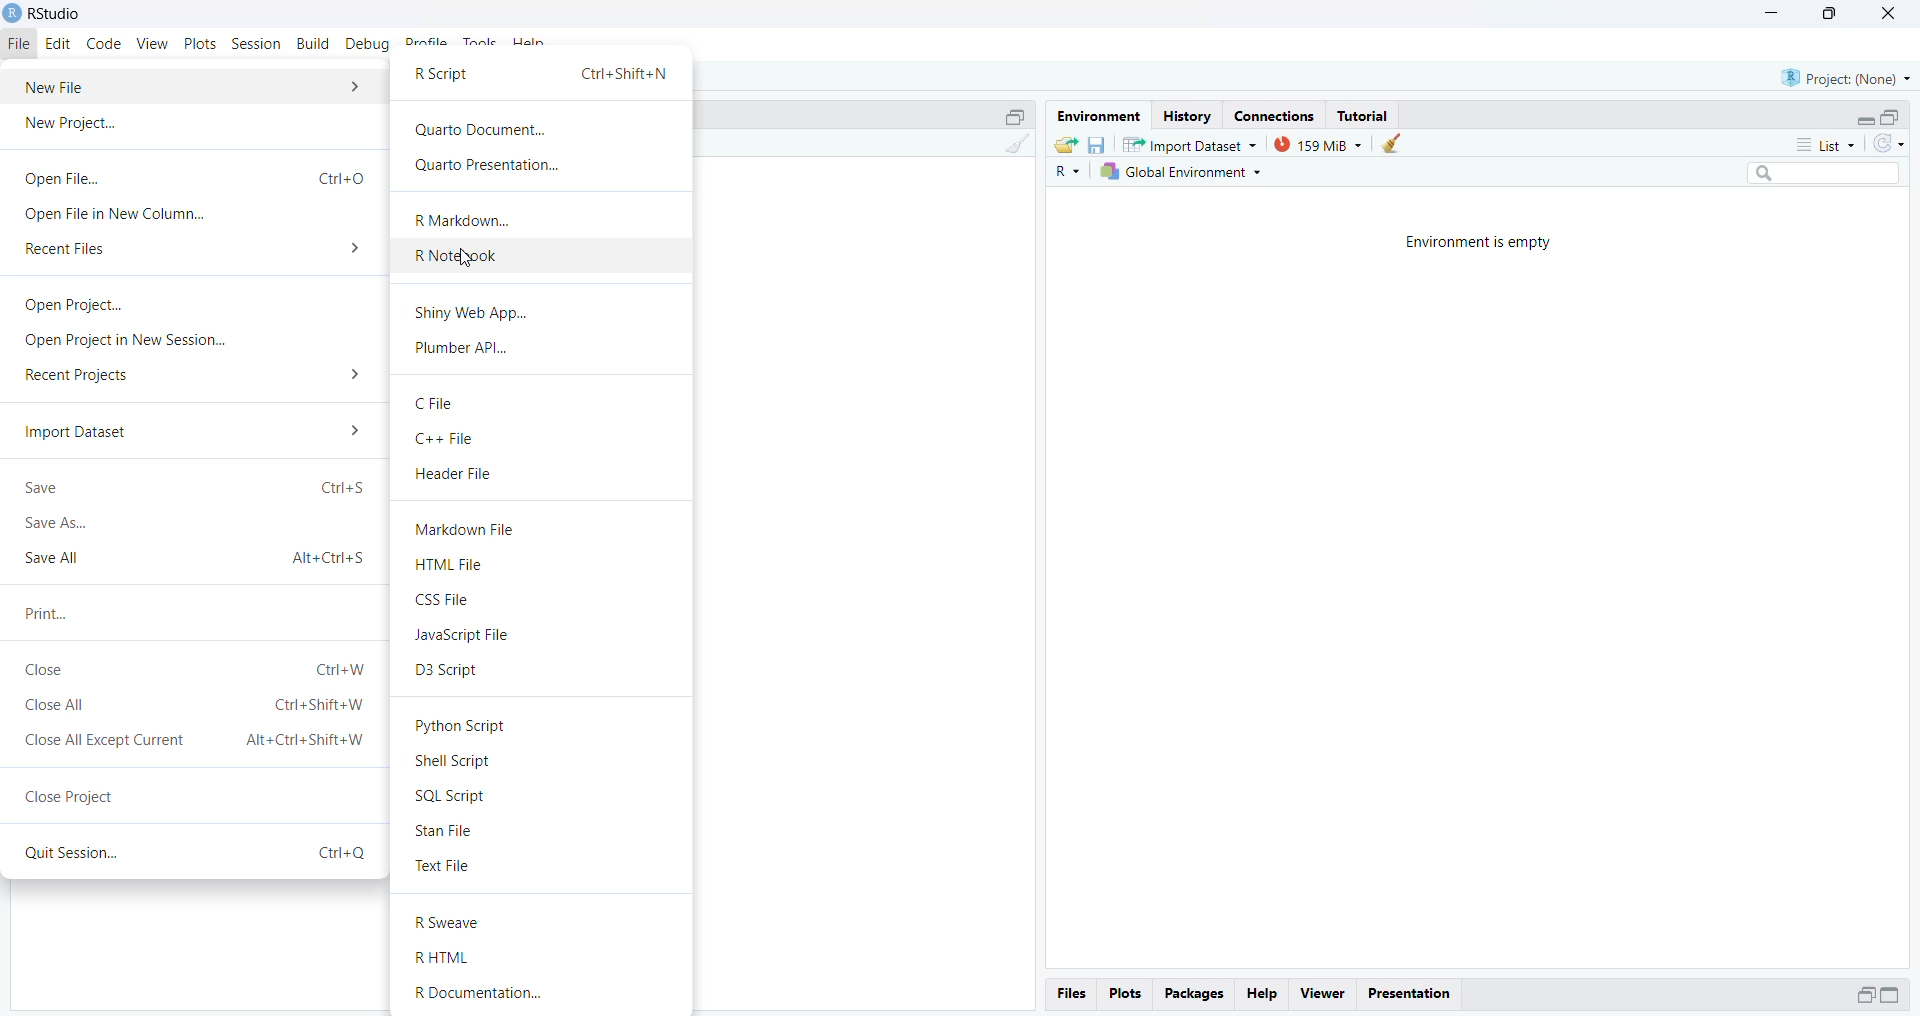  Describe the element at coordinates (44, 13) in the screenshot. I see `Rstudio` at that location.